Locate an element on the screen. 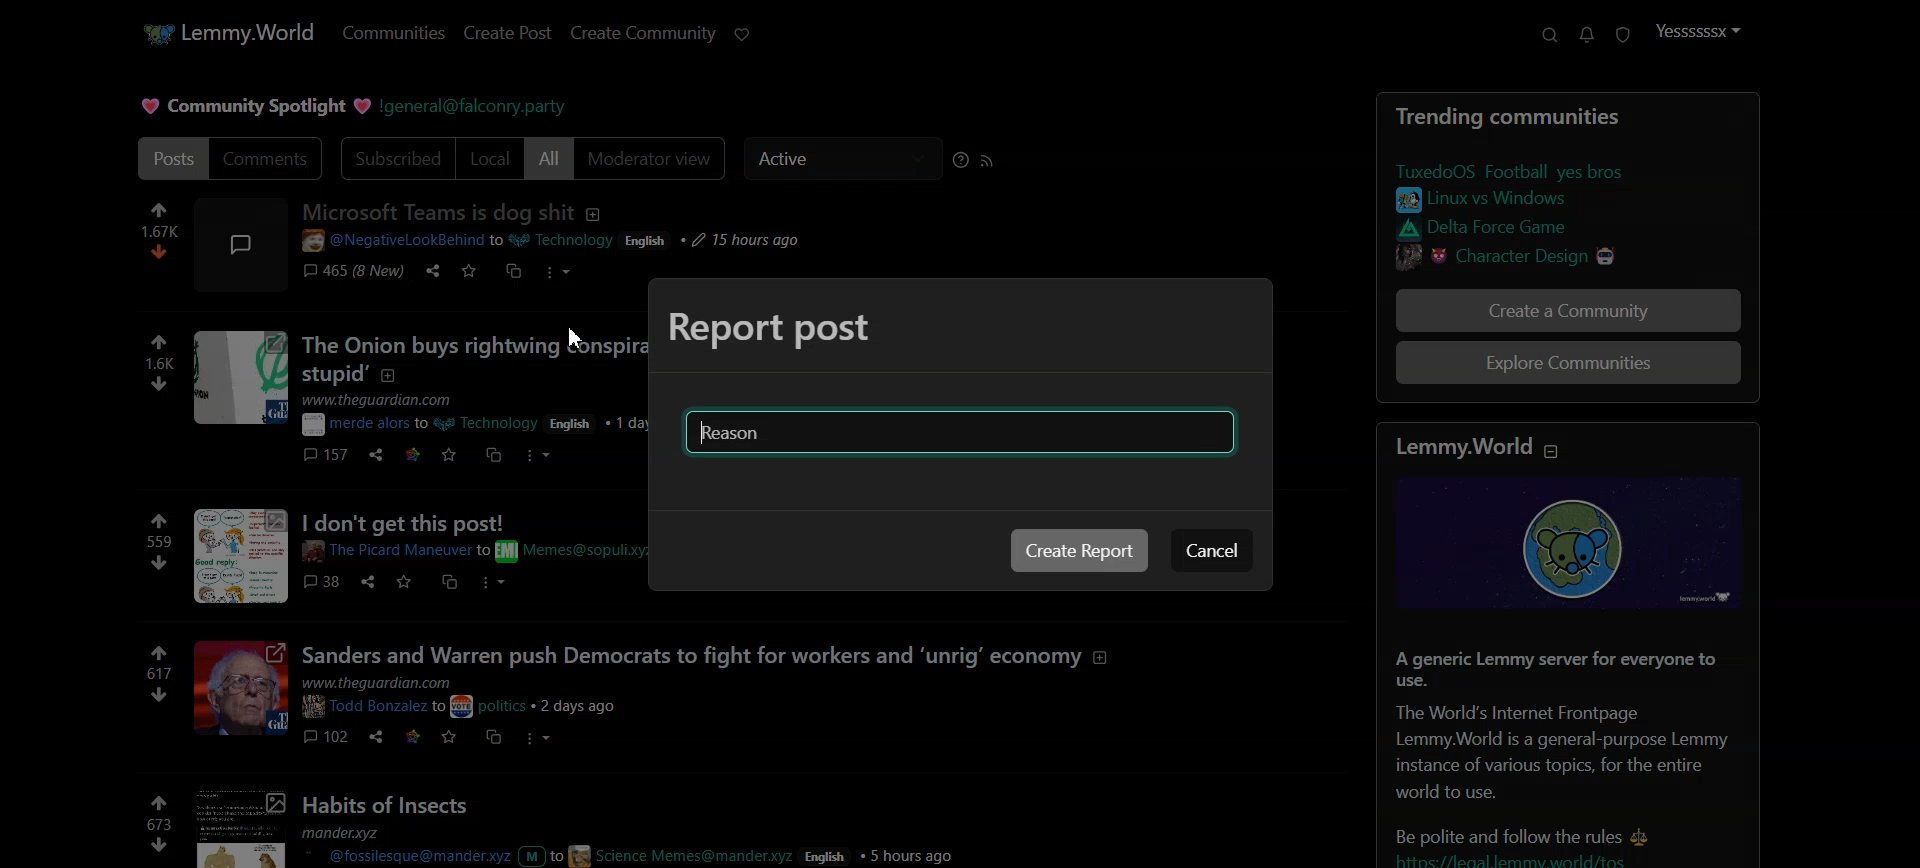 The image size is (1920, 868). link is located at coordinates (1534, 171).